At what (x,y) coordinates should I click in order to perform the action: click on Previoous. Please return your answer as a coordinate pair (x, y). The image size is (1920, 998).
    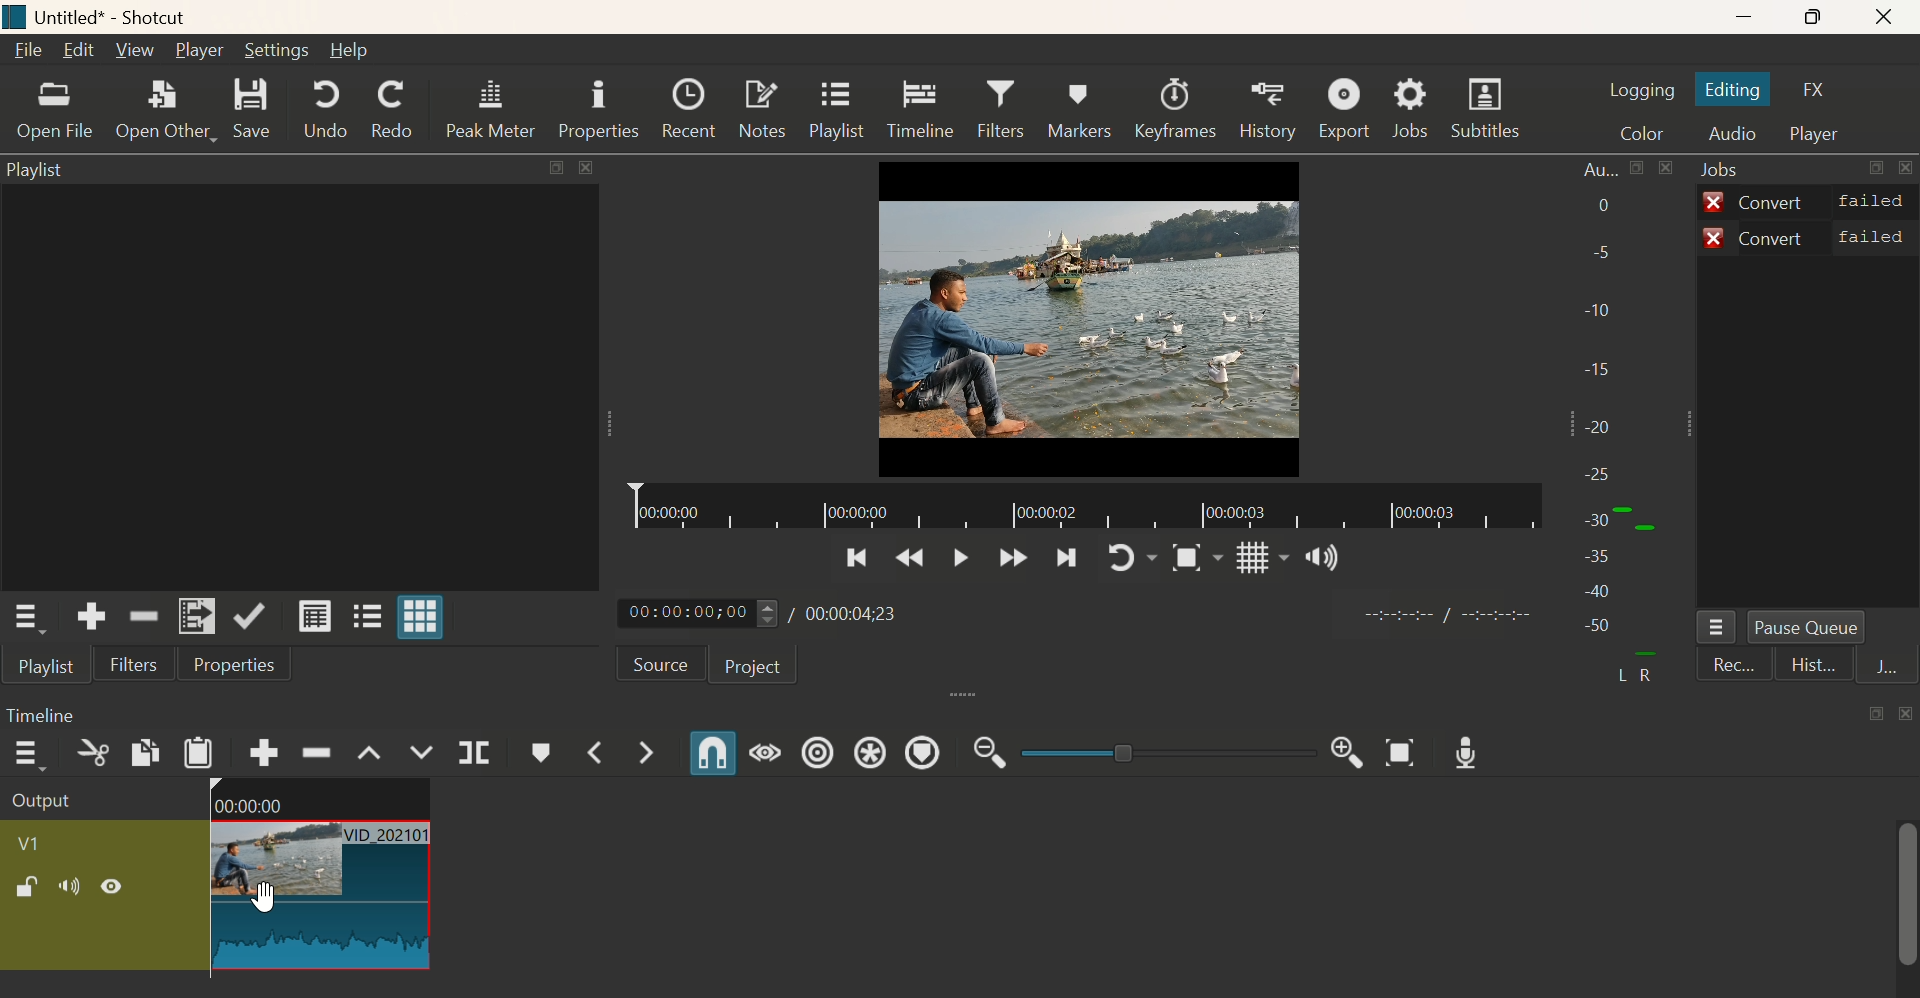
    Looking at the image, I should click on (856, 563).